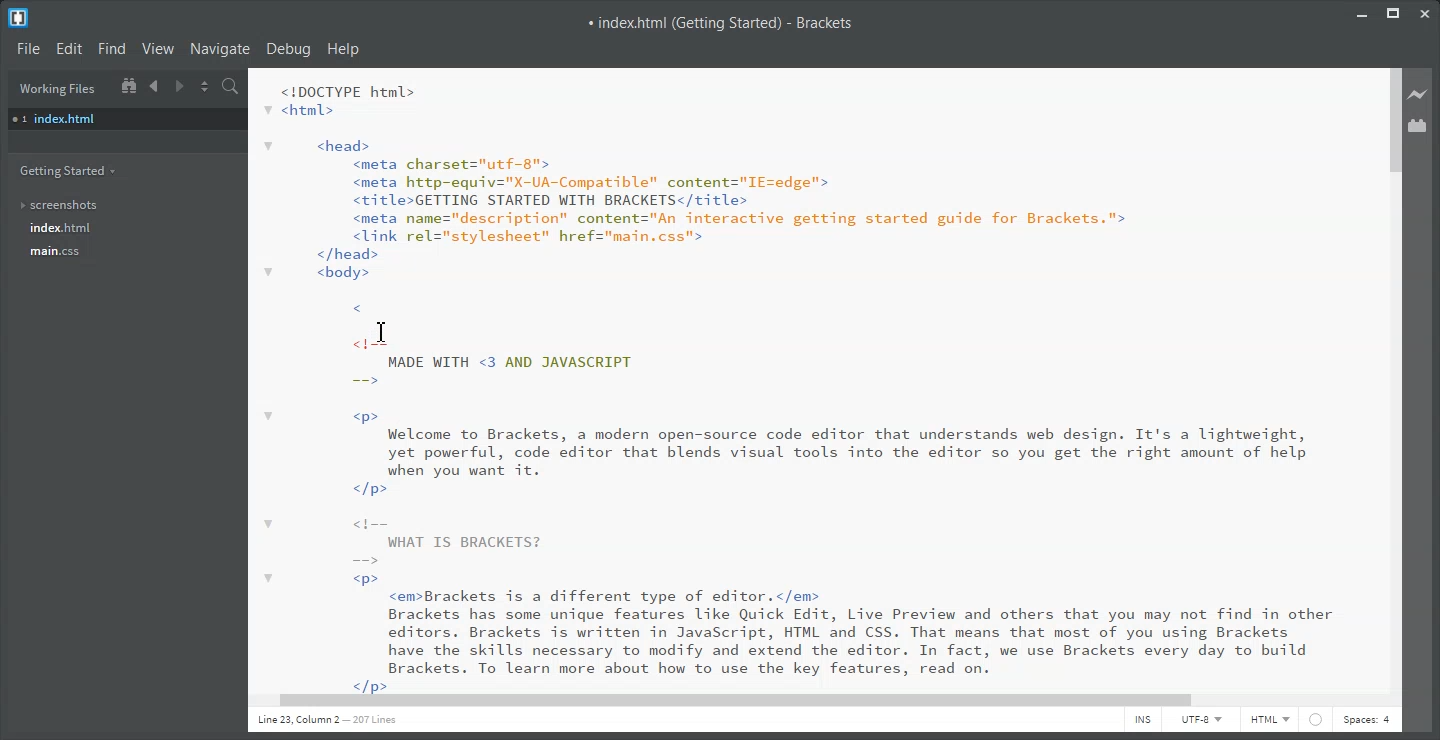 This screenshot has width=1440, height=740. What do you see at coordinates (157, 48) in the screenshot?
I see `View` at bounding box center [157, 48].